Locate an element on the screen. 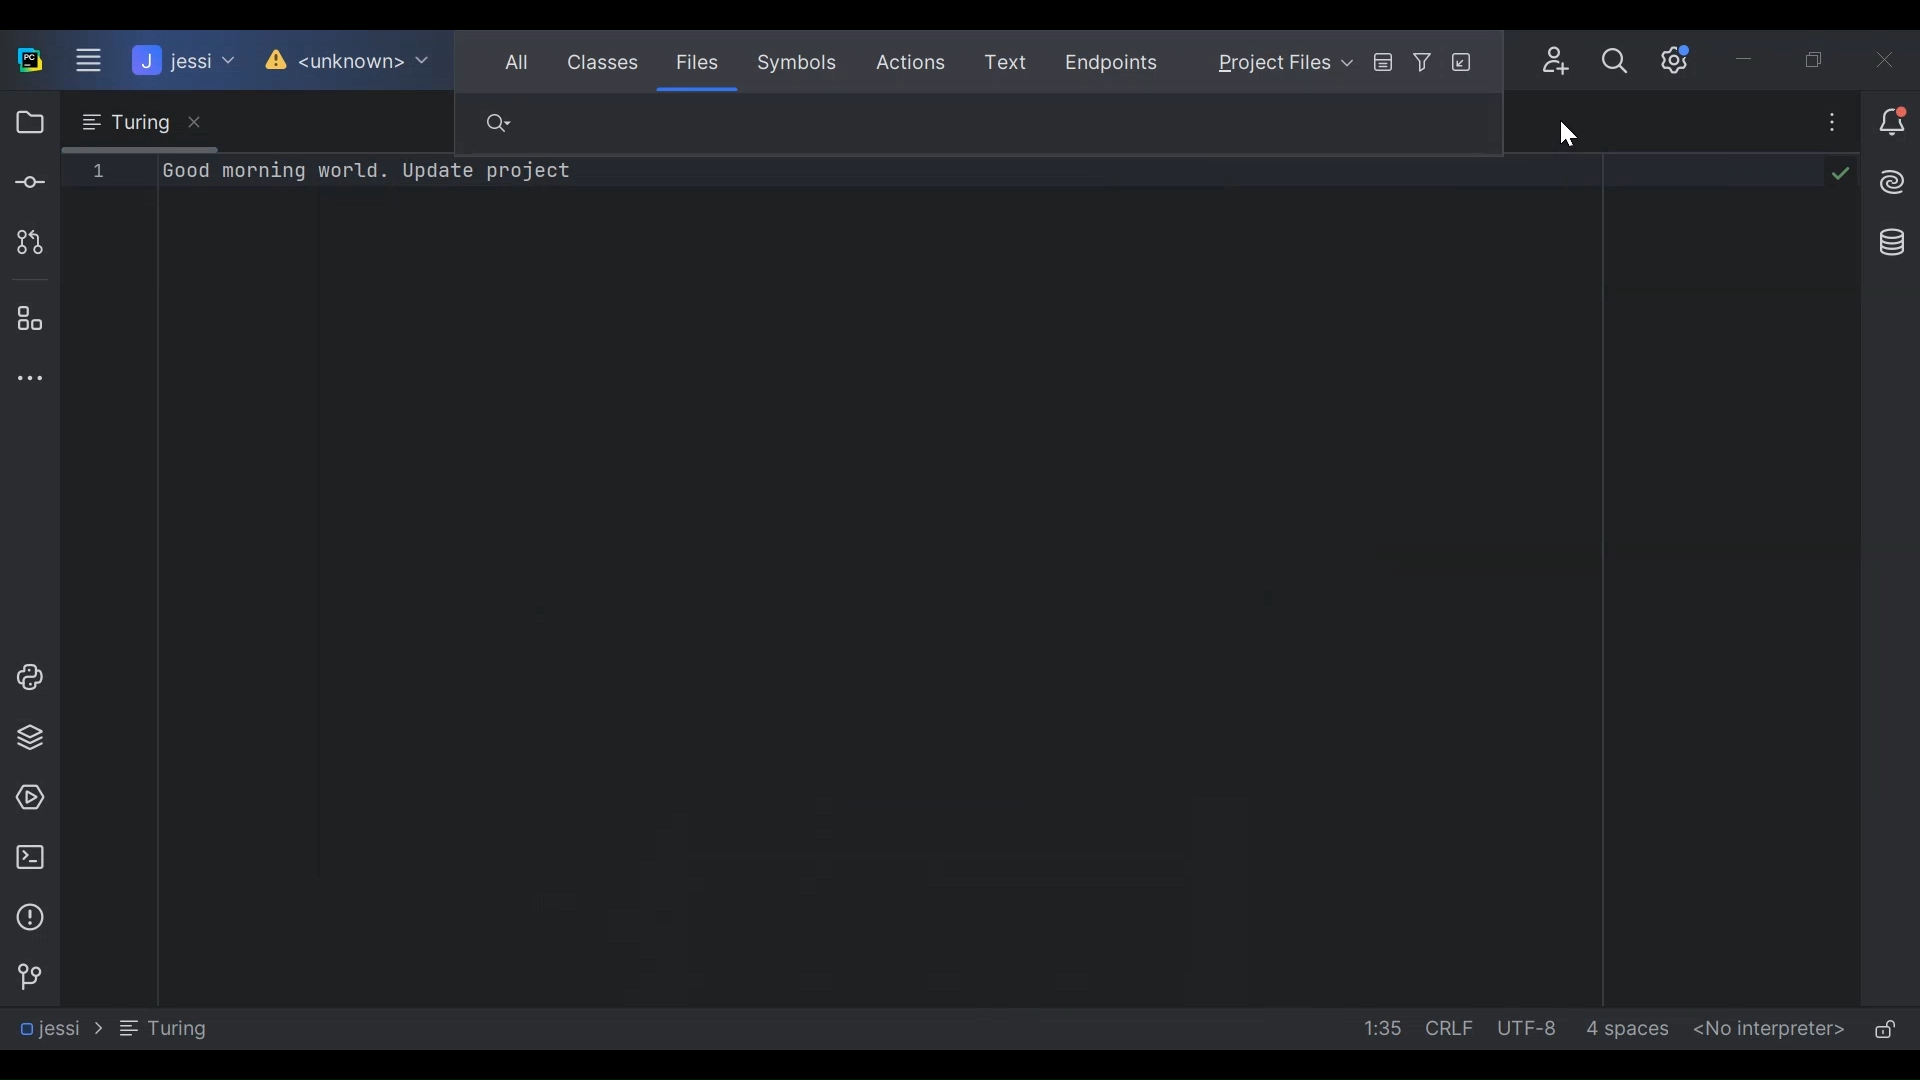 This screenshot has height=1080, width=1920. Minimize is located at coordinates (1754, 63).